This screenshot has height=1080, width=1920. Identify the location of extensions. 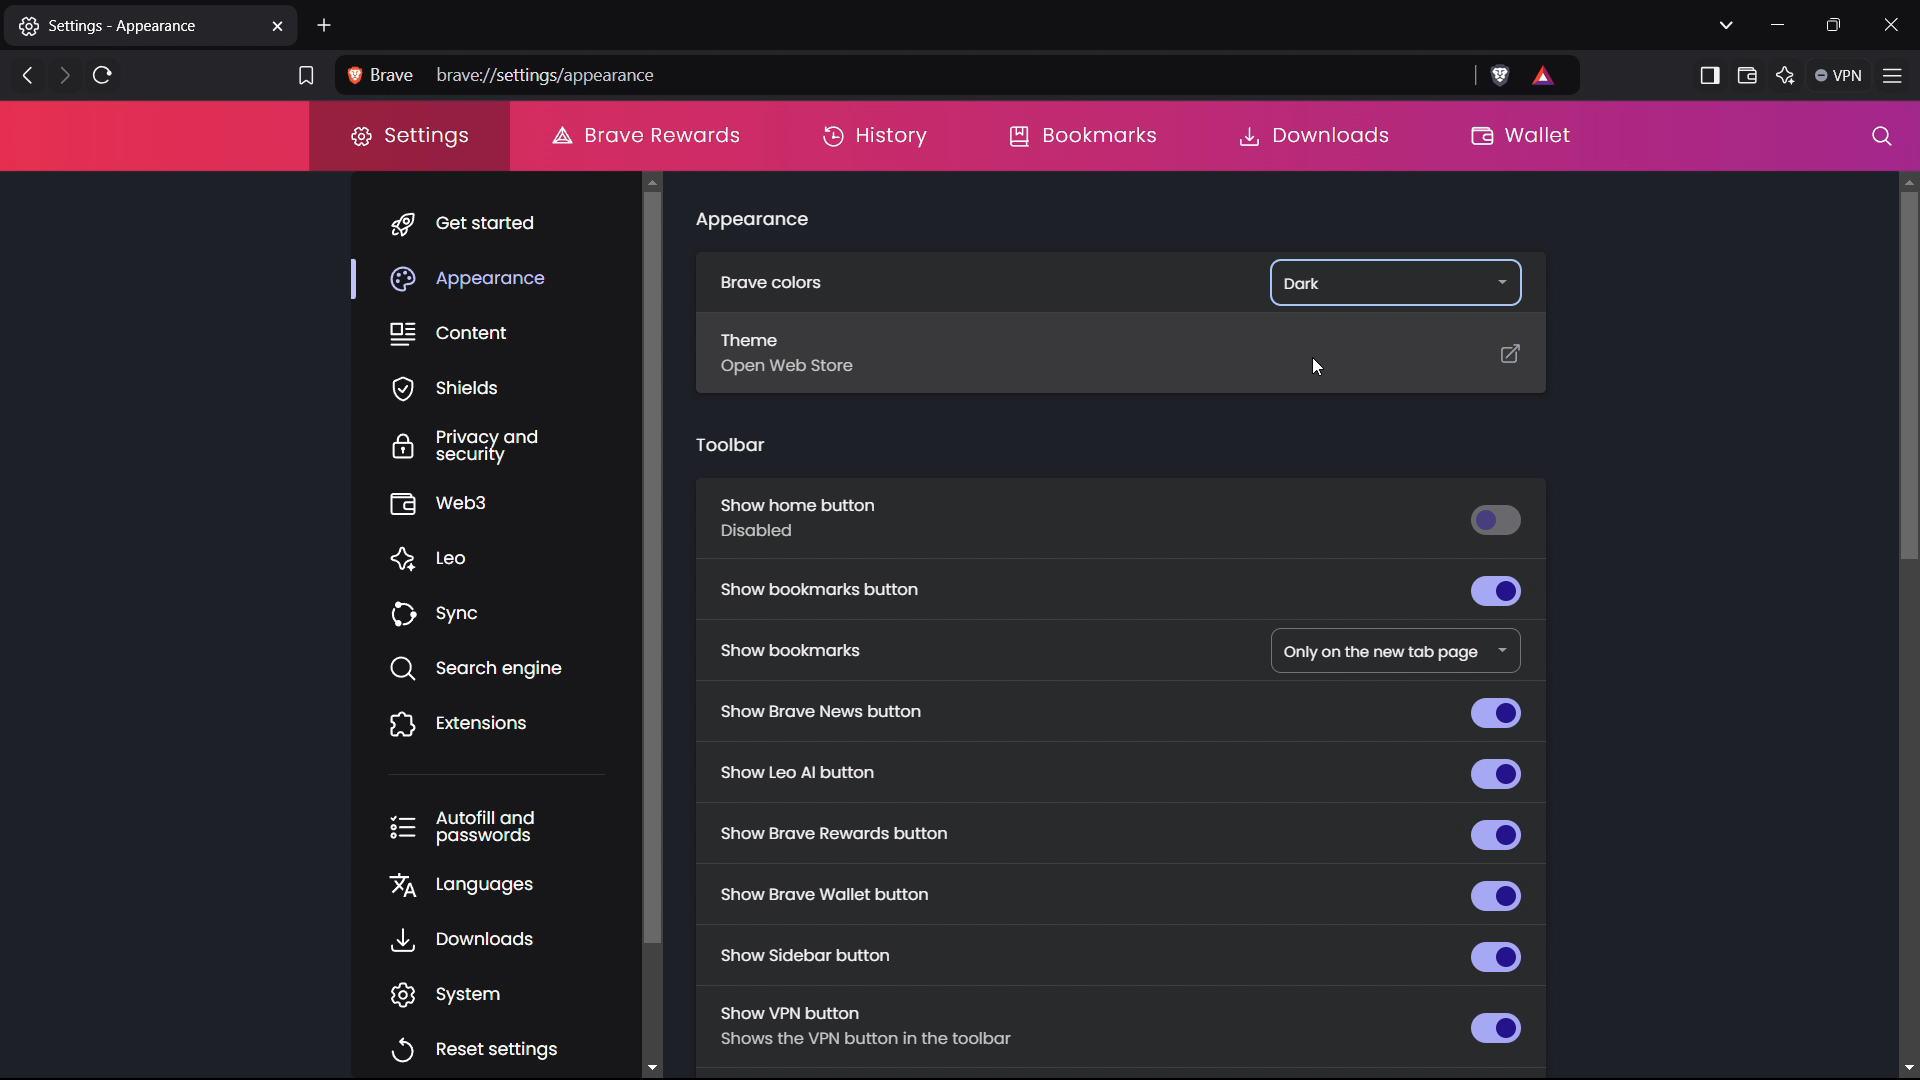
(509, 720).